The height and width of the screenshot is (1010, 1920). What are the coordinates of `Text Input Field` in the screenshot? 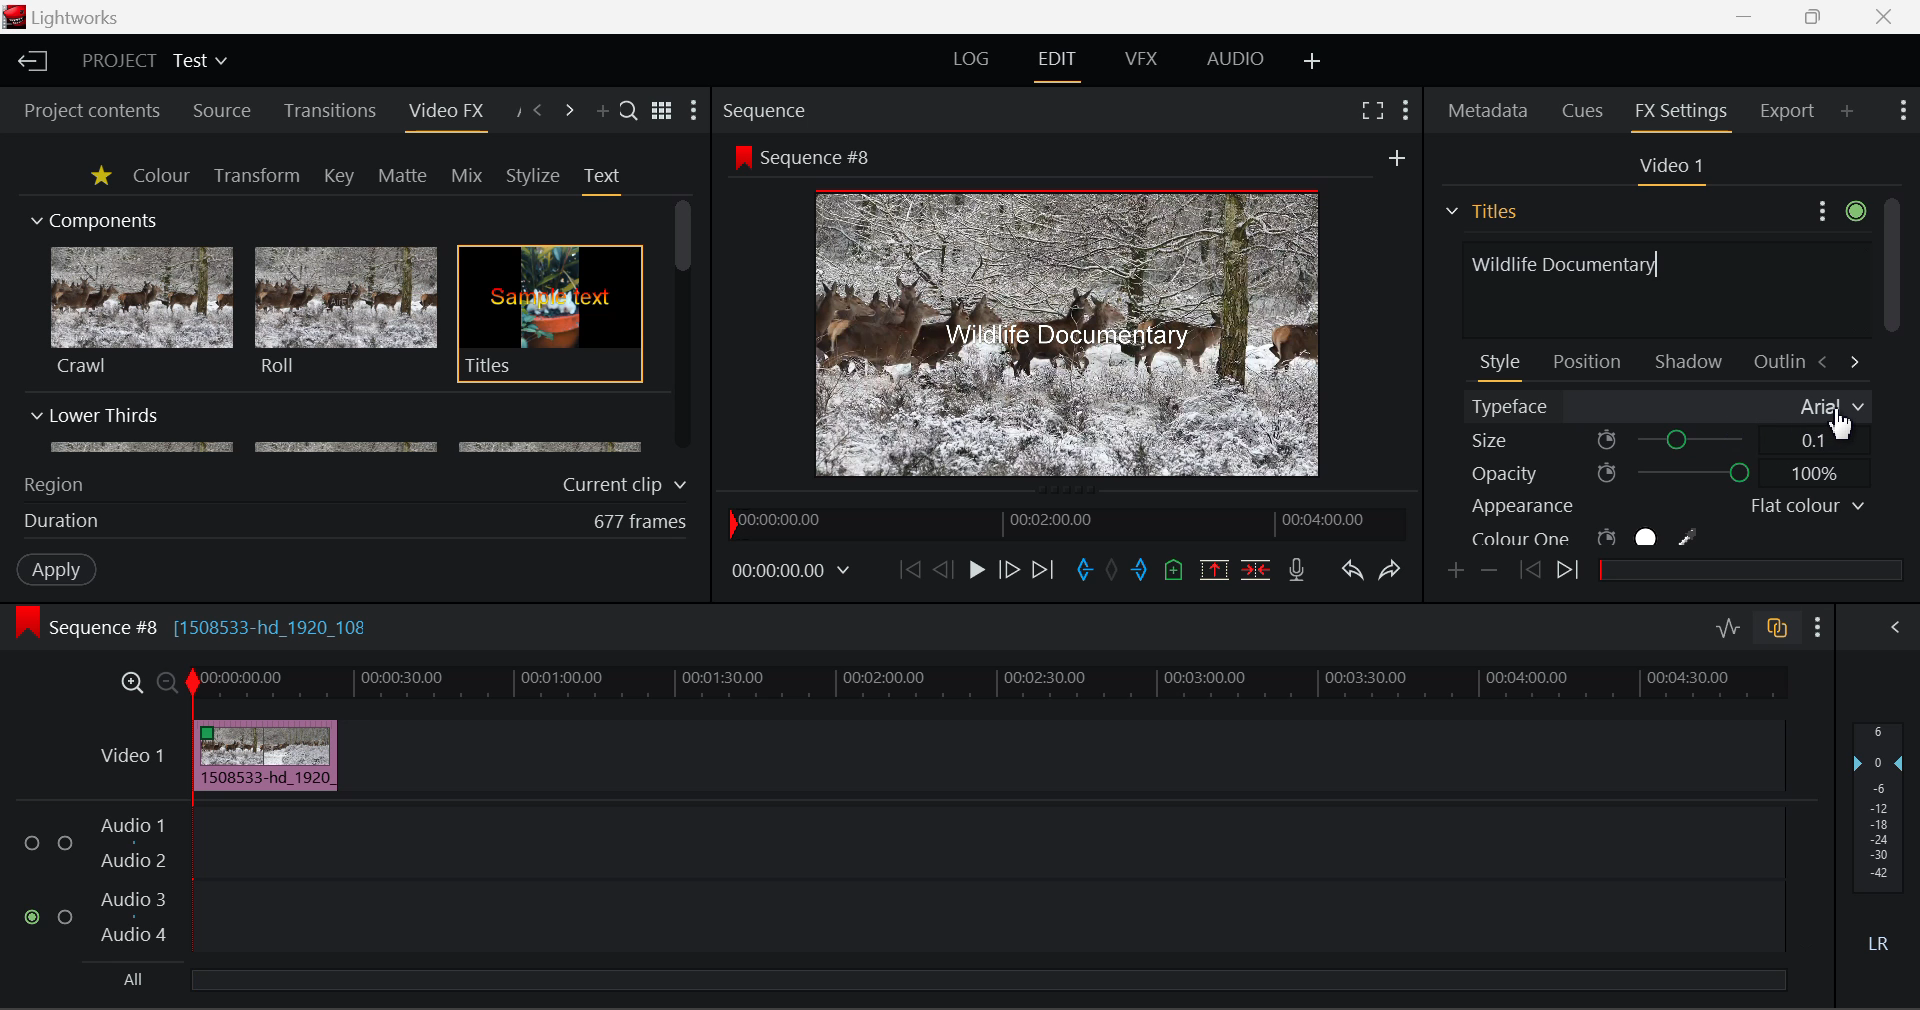 It's located at (1660, 287).